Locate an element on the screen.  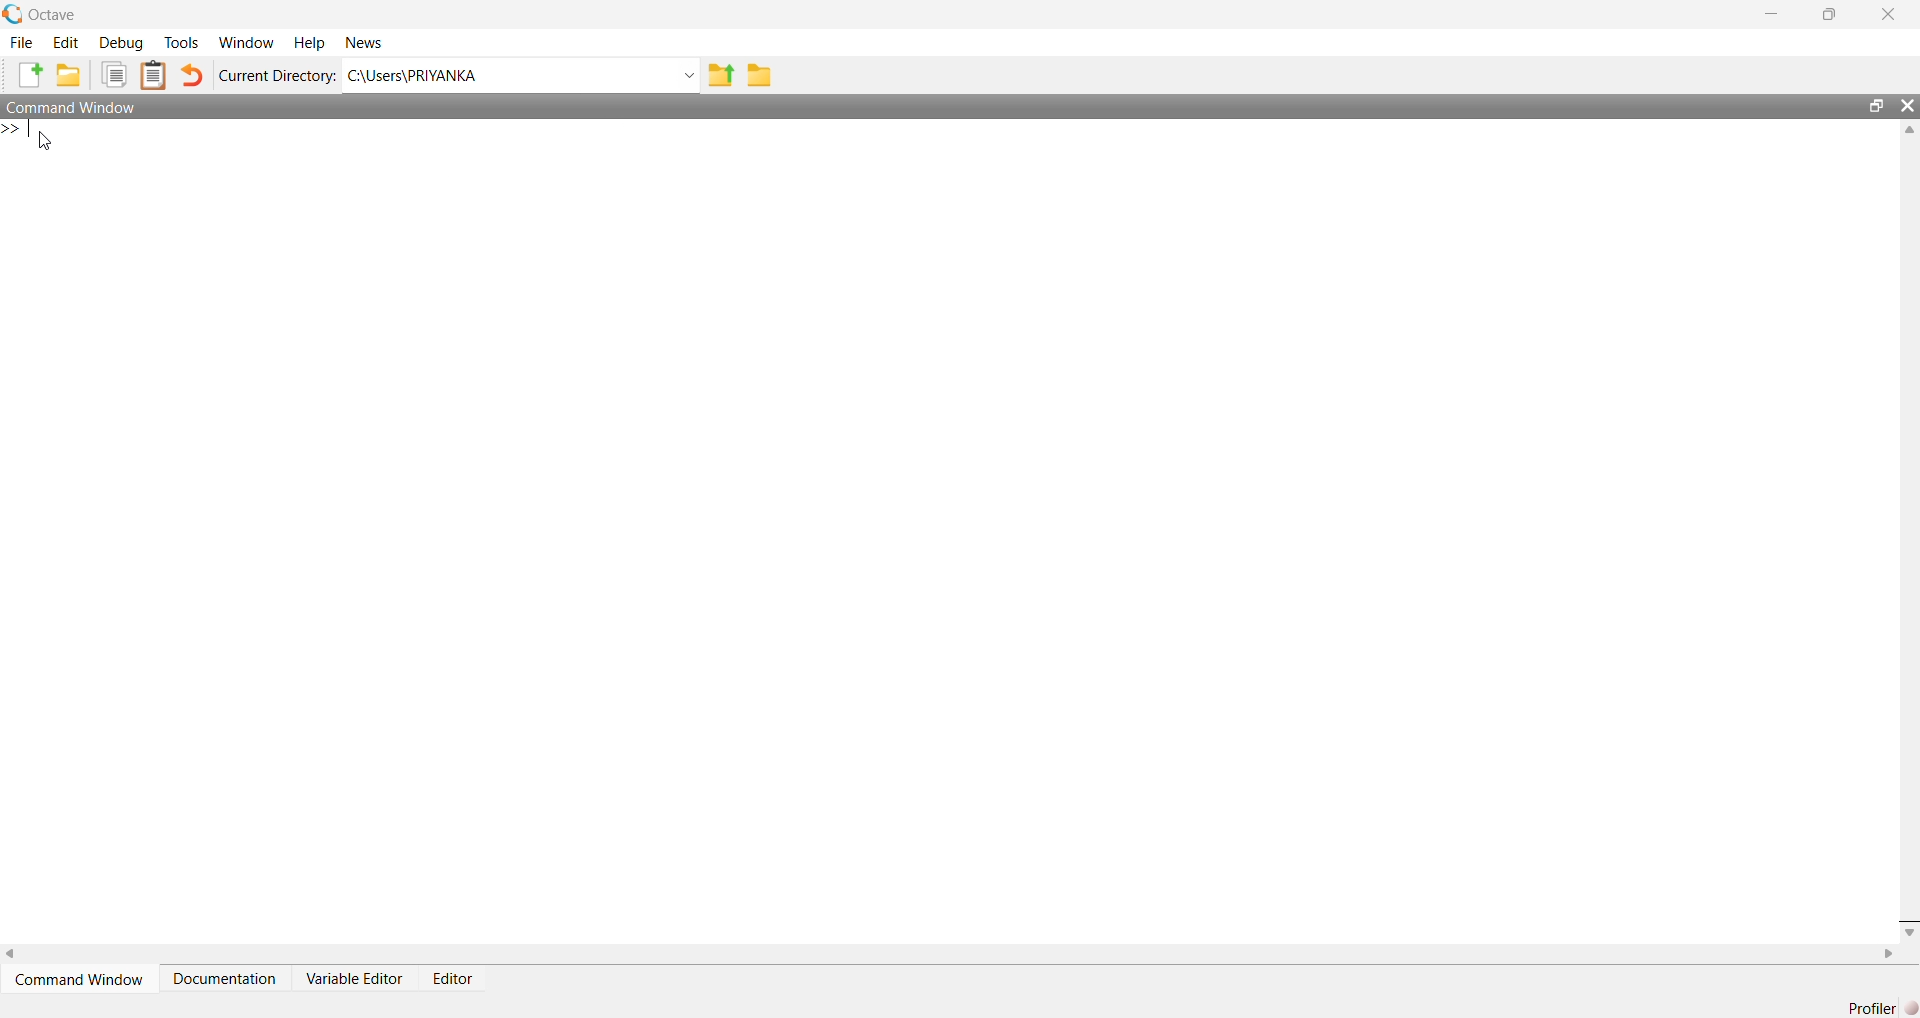
add file is located at coordinates (32, 76).